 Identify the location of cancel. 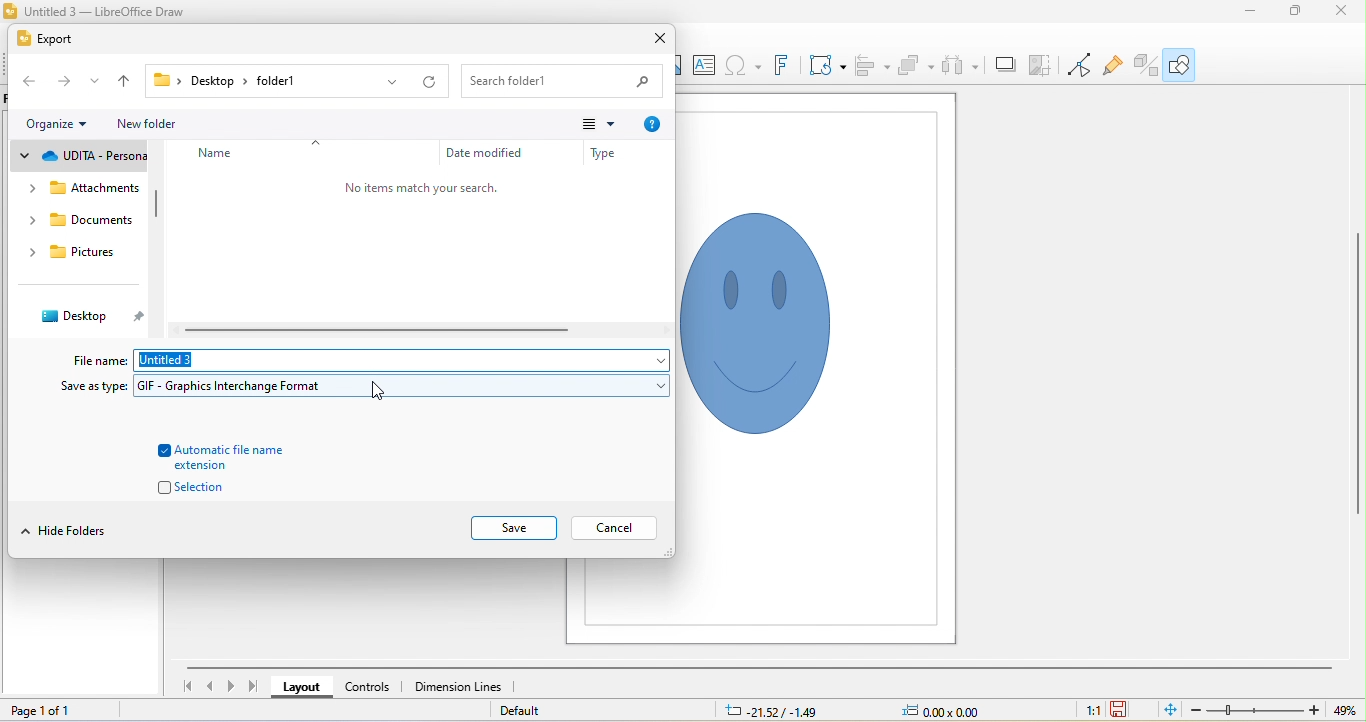
(615, 528).